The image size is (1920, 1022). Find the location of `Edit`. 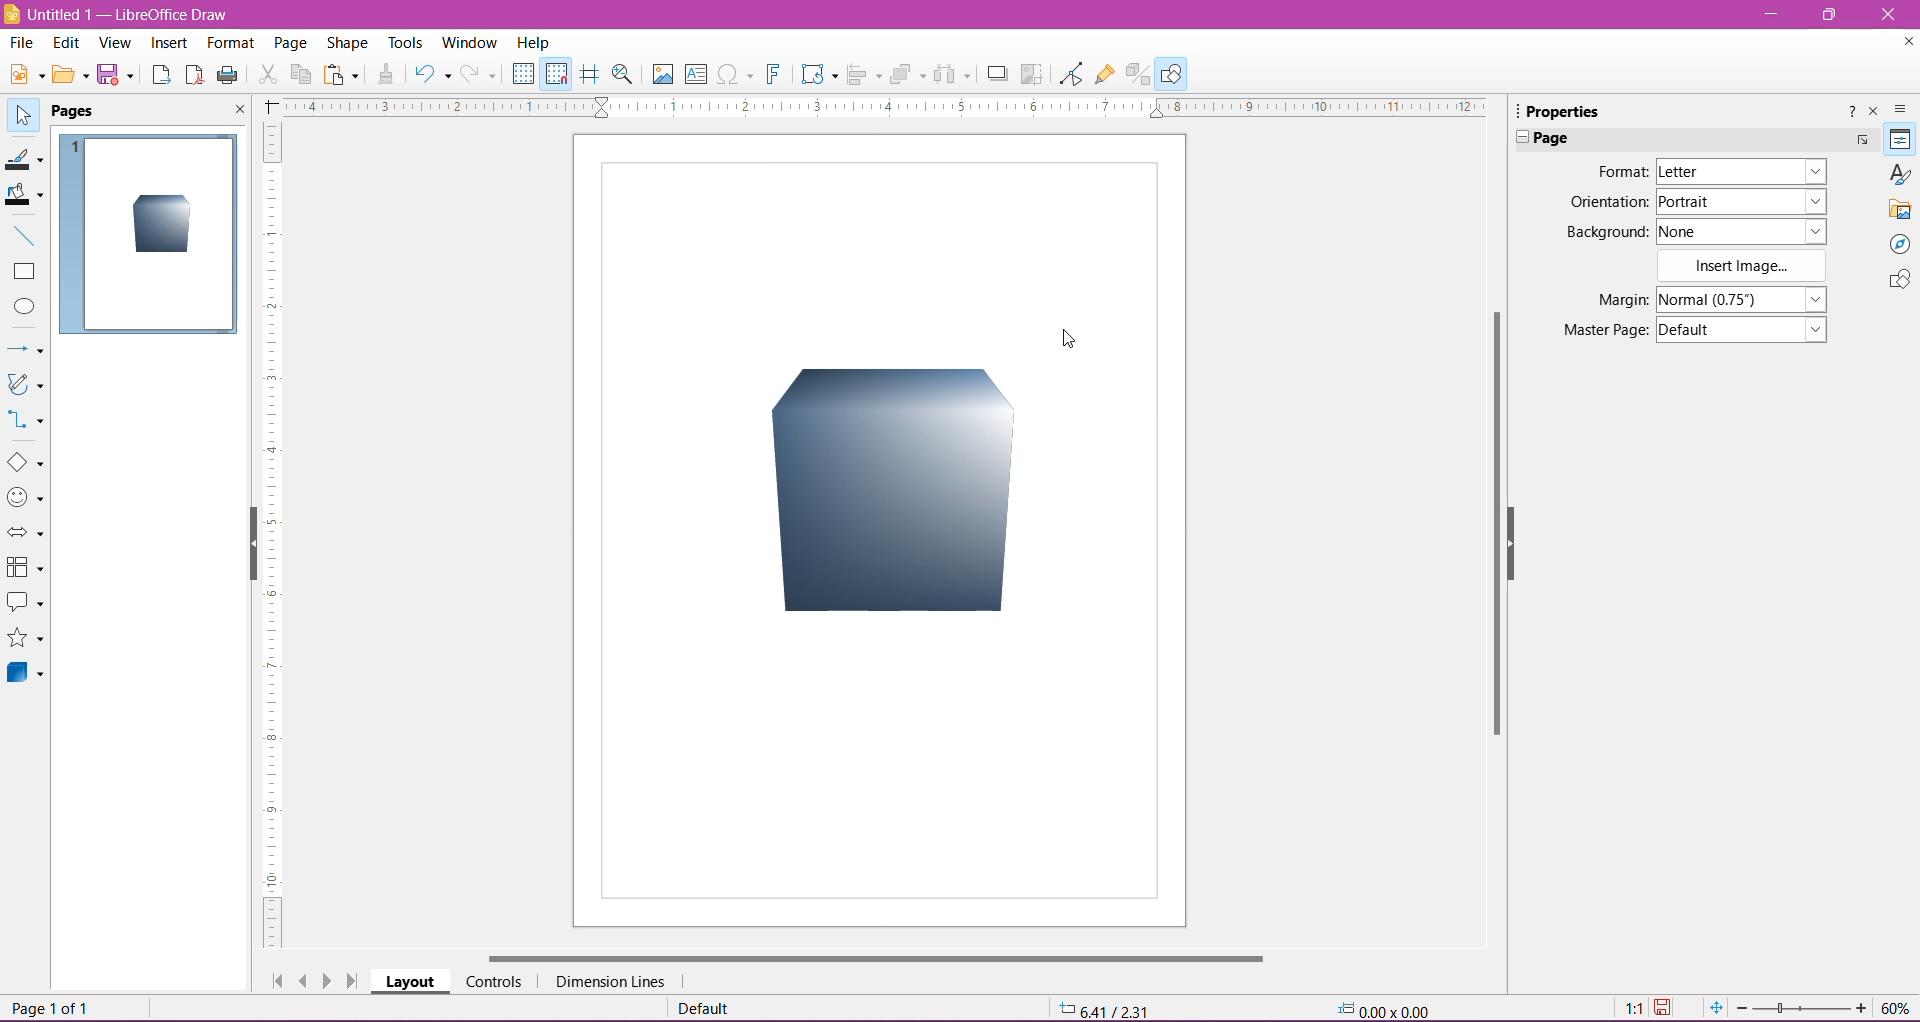

Edit is located at coordinates (68, 43).